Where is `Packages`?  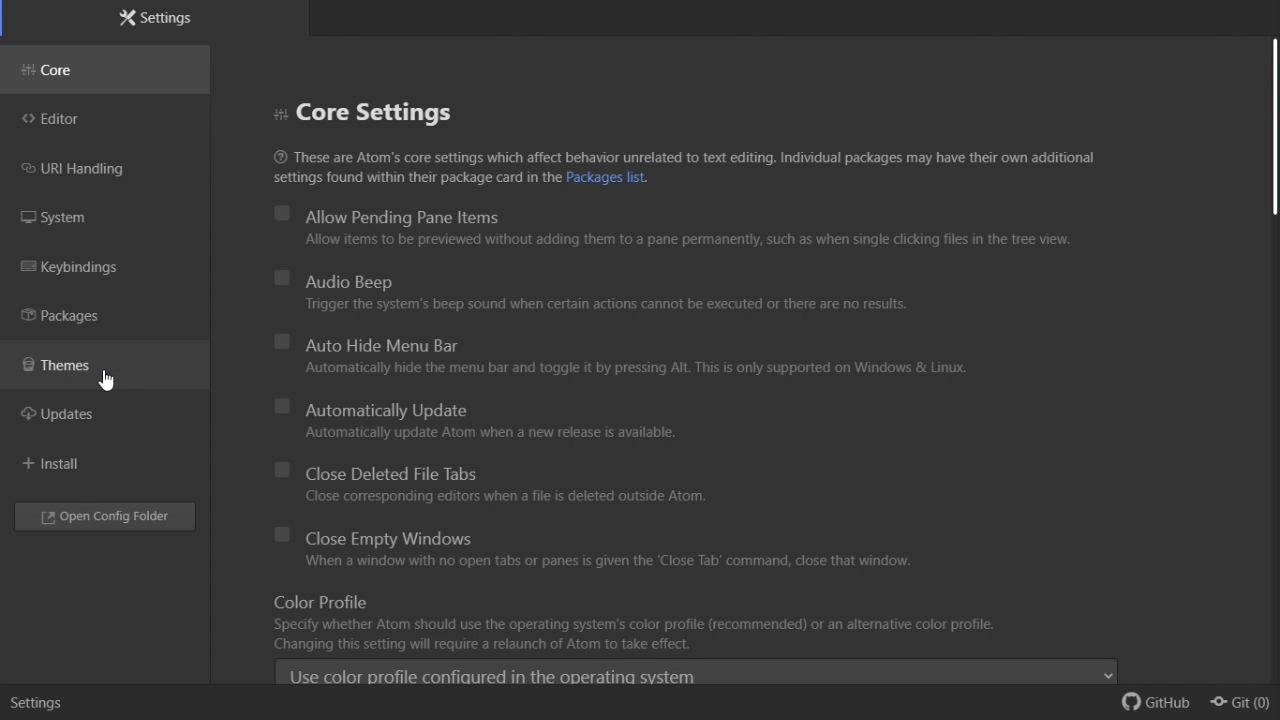
Packages is located at coordinates (83, 318).